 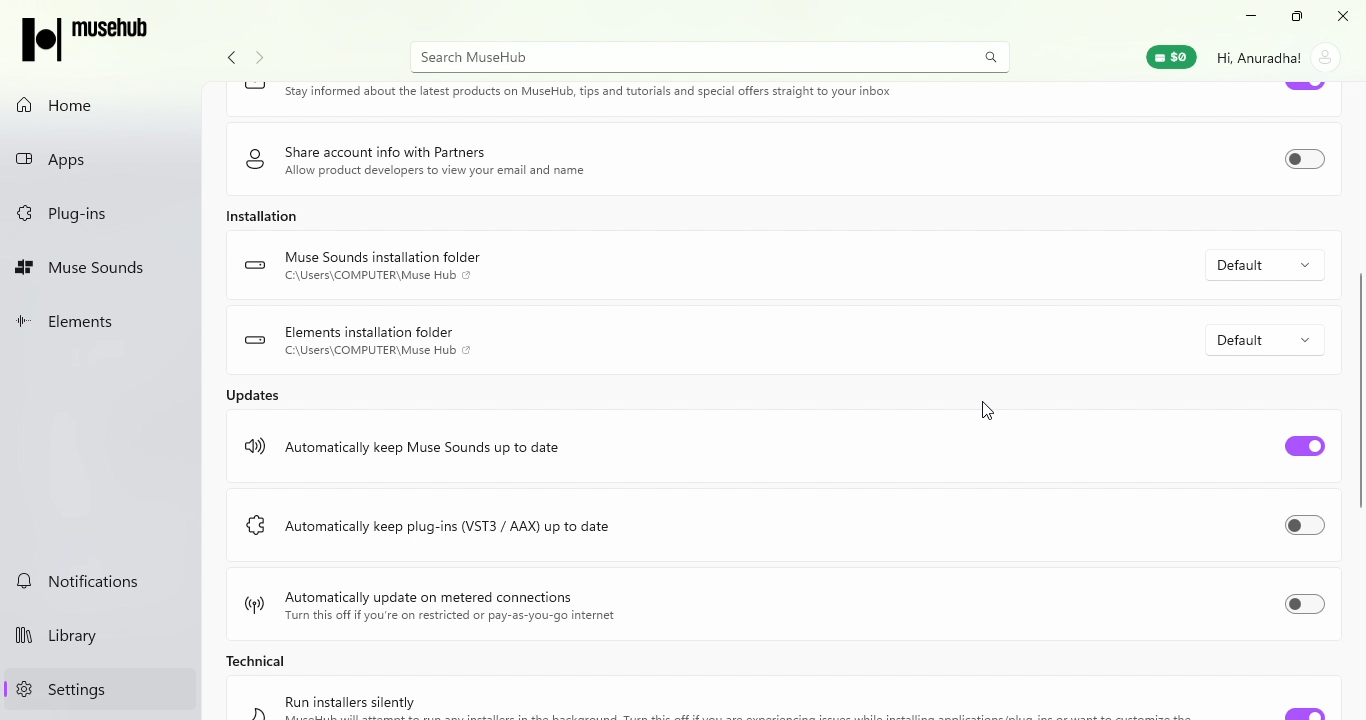 What do you see at coordinates (260, 660) in the screenshot?
I see `Technical` at bounding box center [260, 660].